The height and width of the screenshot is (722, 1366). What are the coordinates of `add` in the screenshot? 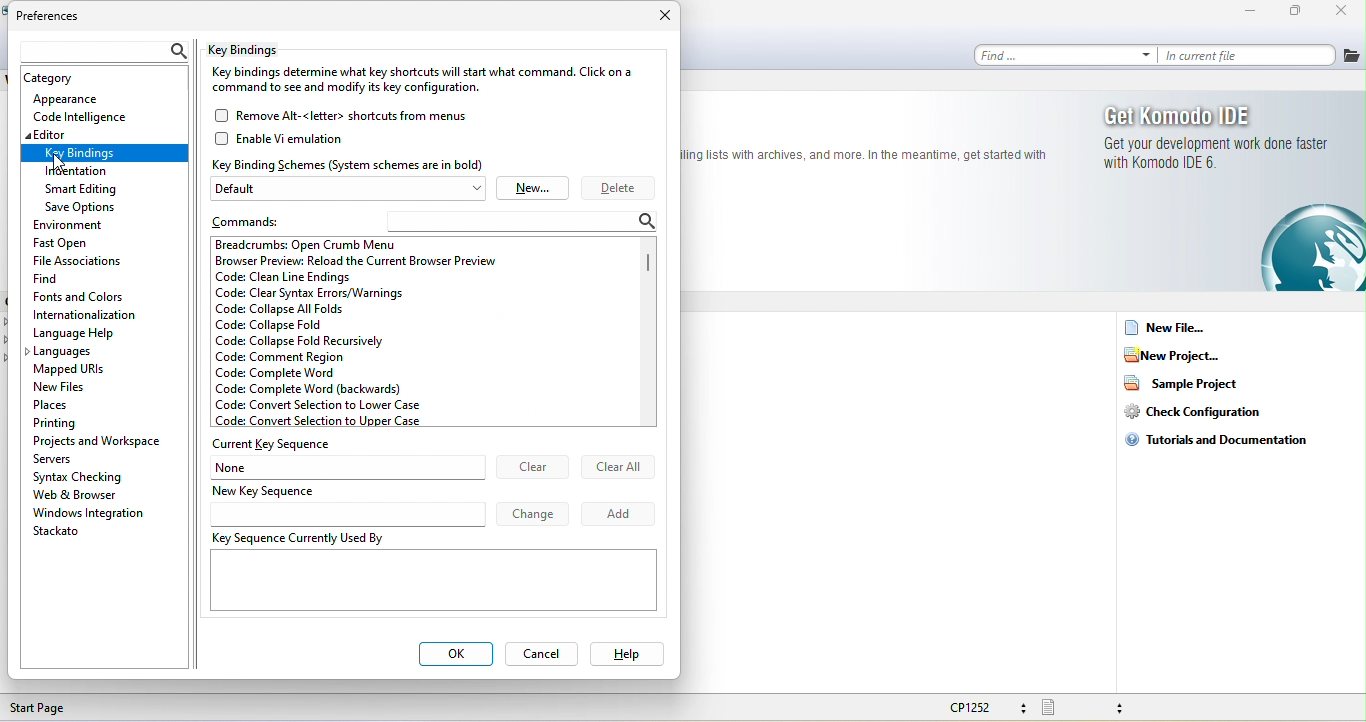 It's located at (619, 512).